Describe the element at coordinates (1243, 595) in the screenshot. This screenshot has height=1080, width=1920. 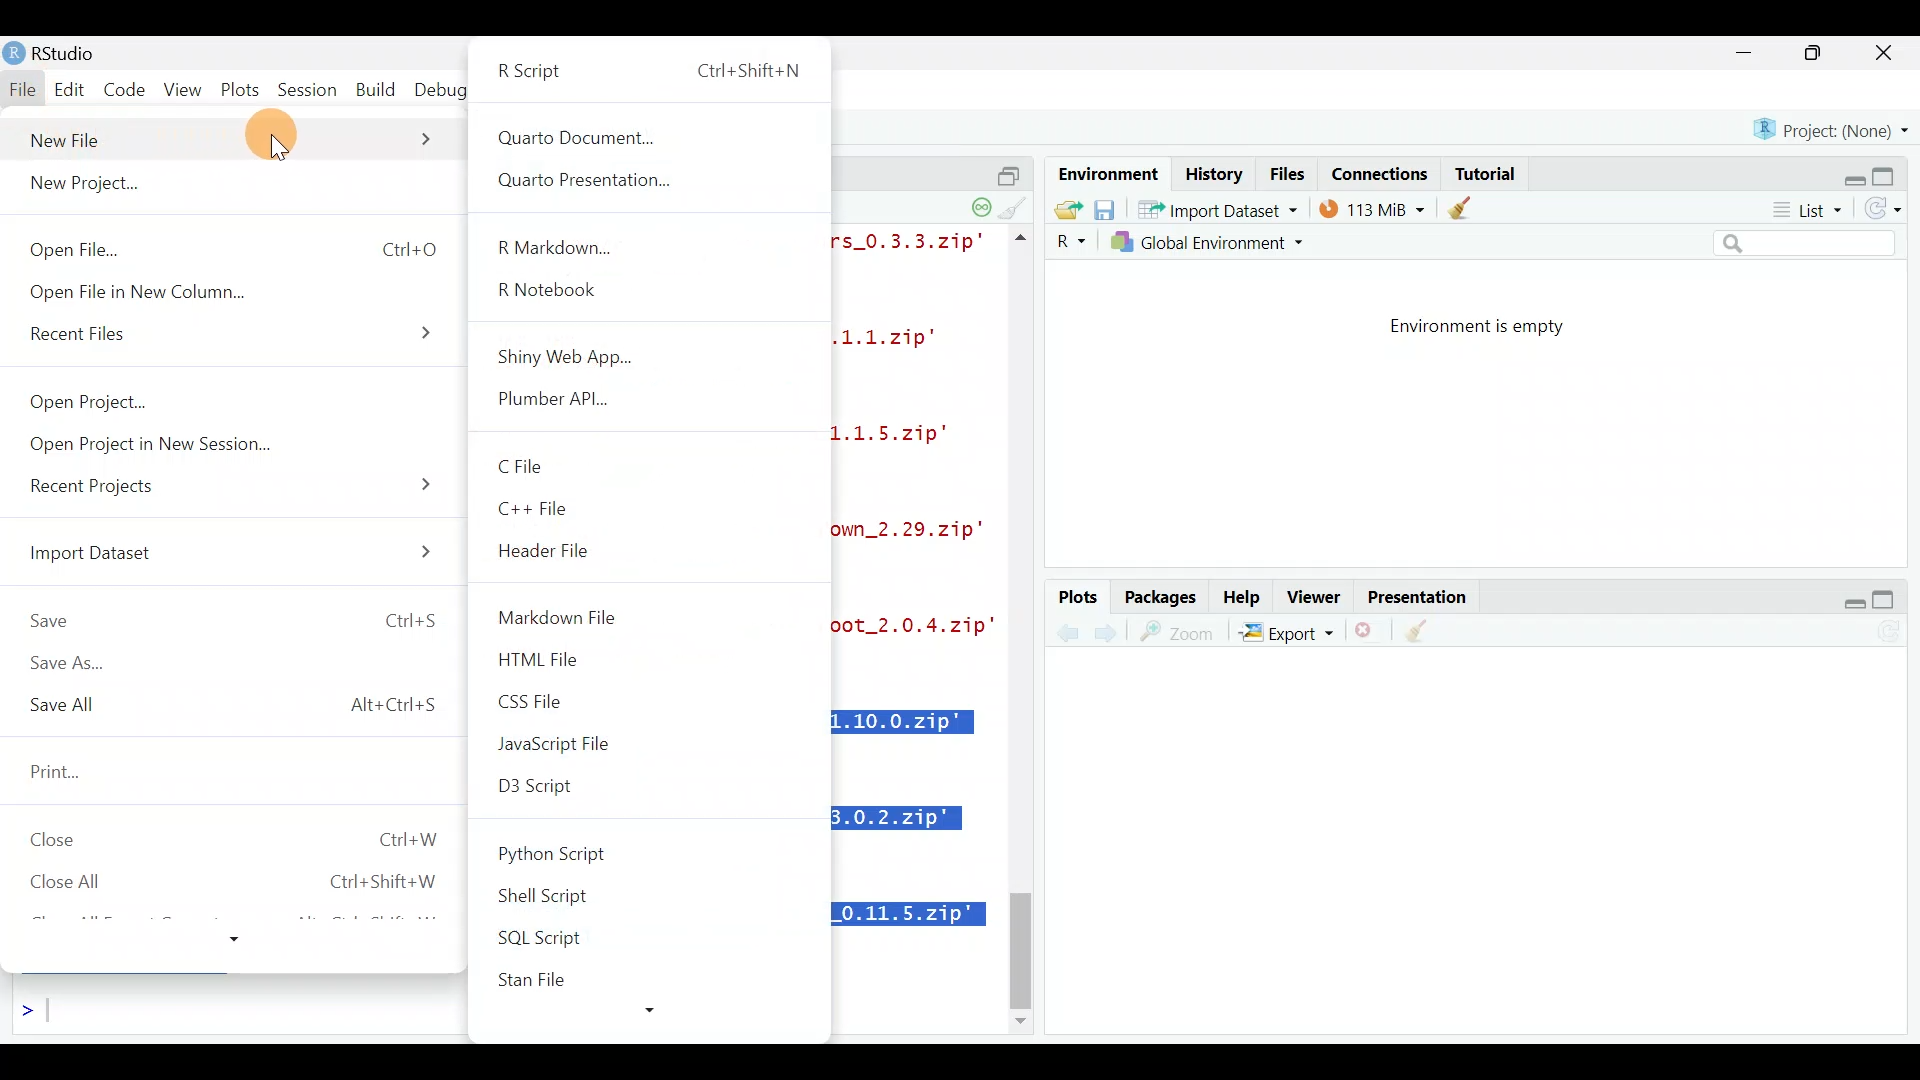
I see `Help` at that location.